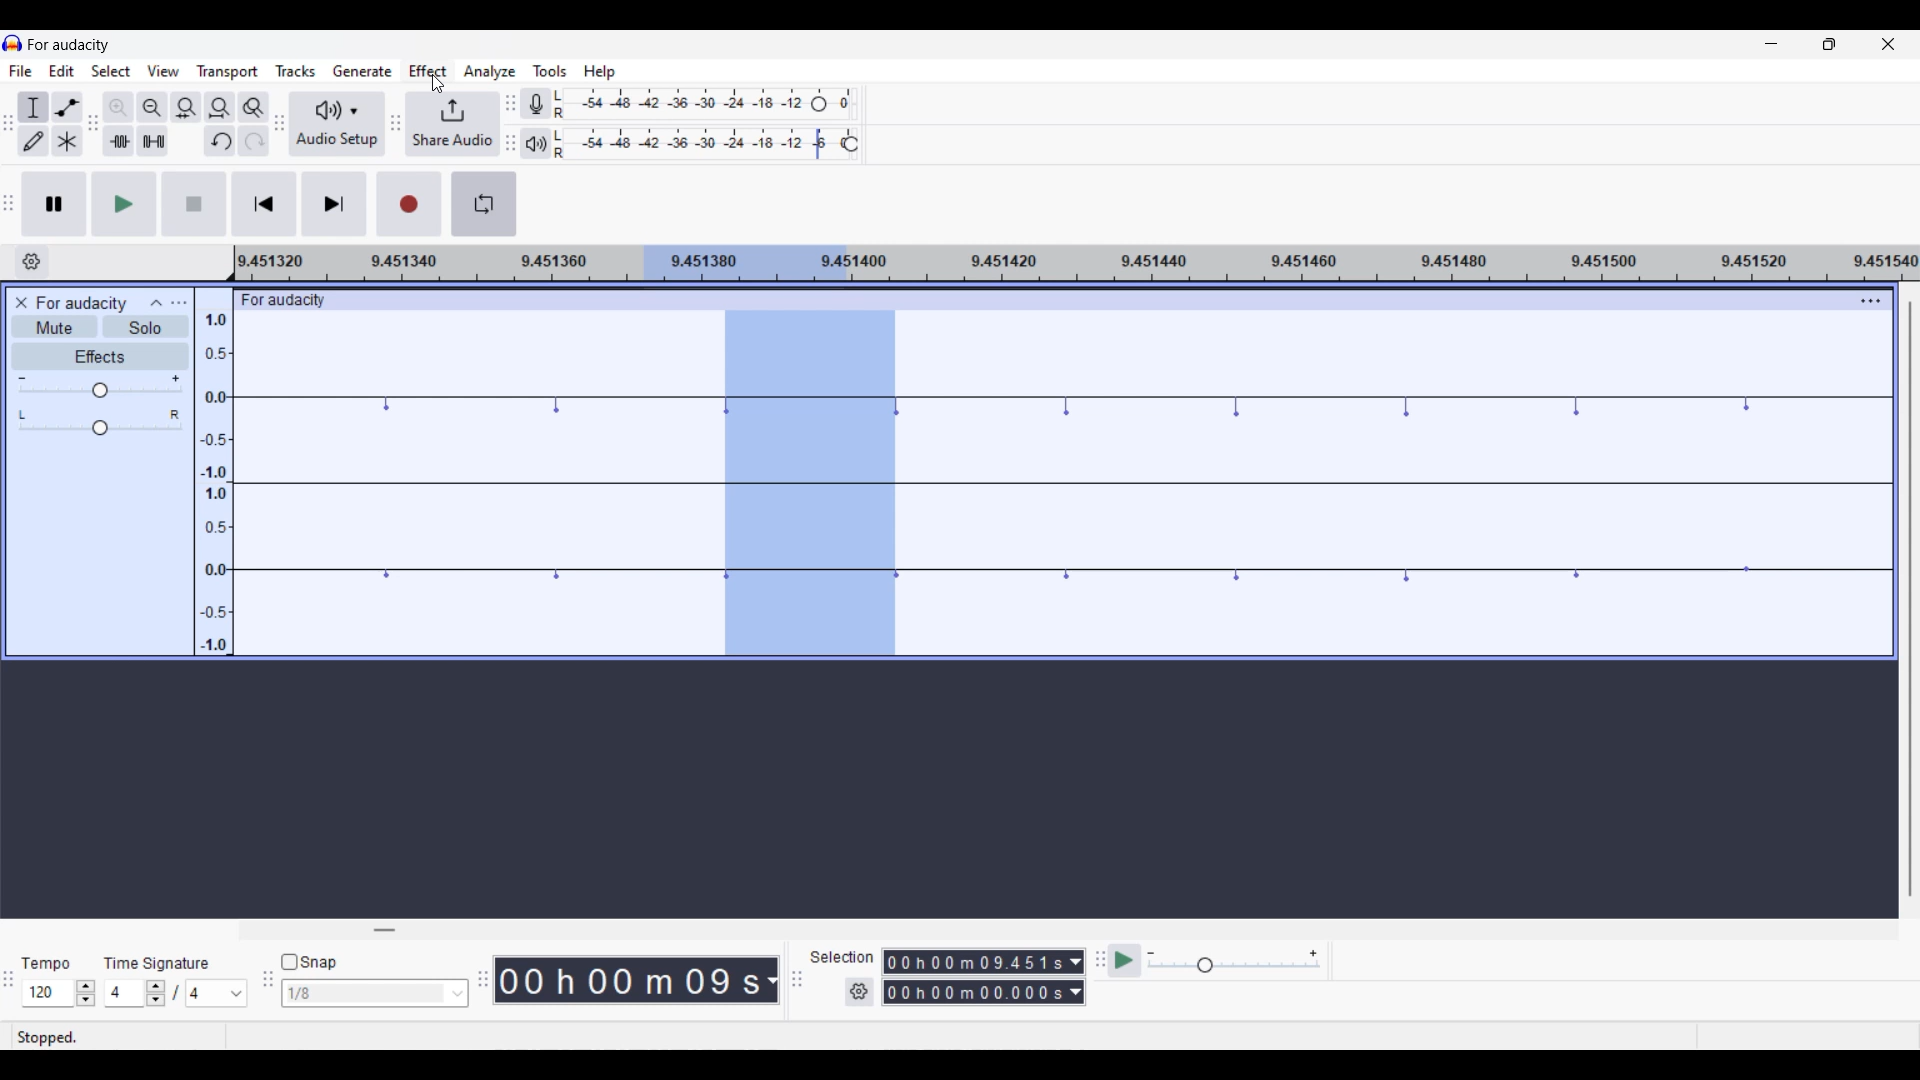 The width and height of the screenshot is (1920, 1080). I want to click on Snap toggle options, so click(374, 993).